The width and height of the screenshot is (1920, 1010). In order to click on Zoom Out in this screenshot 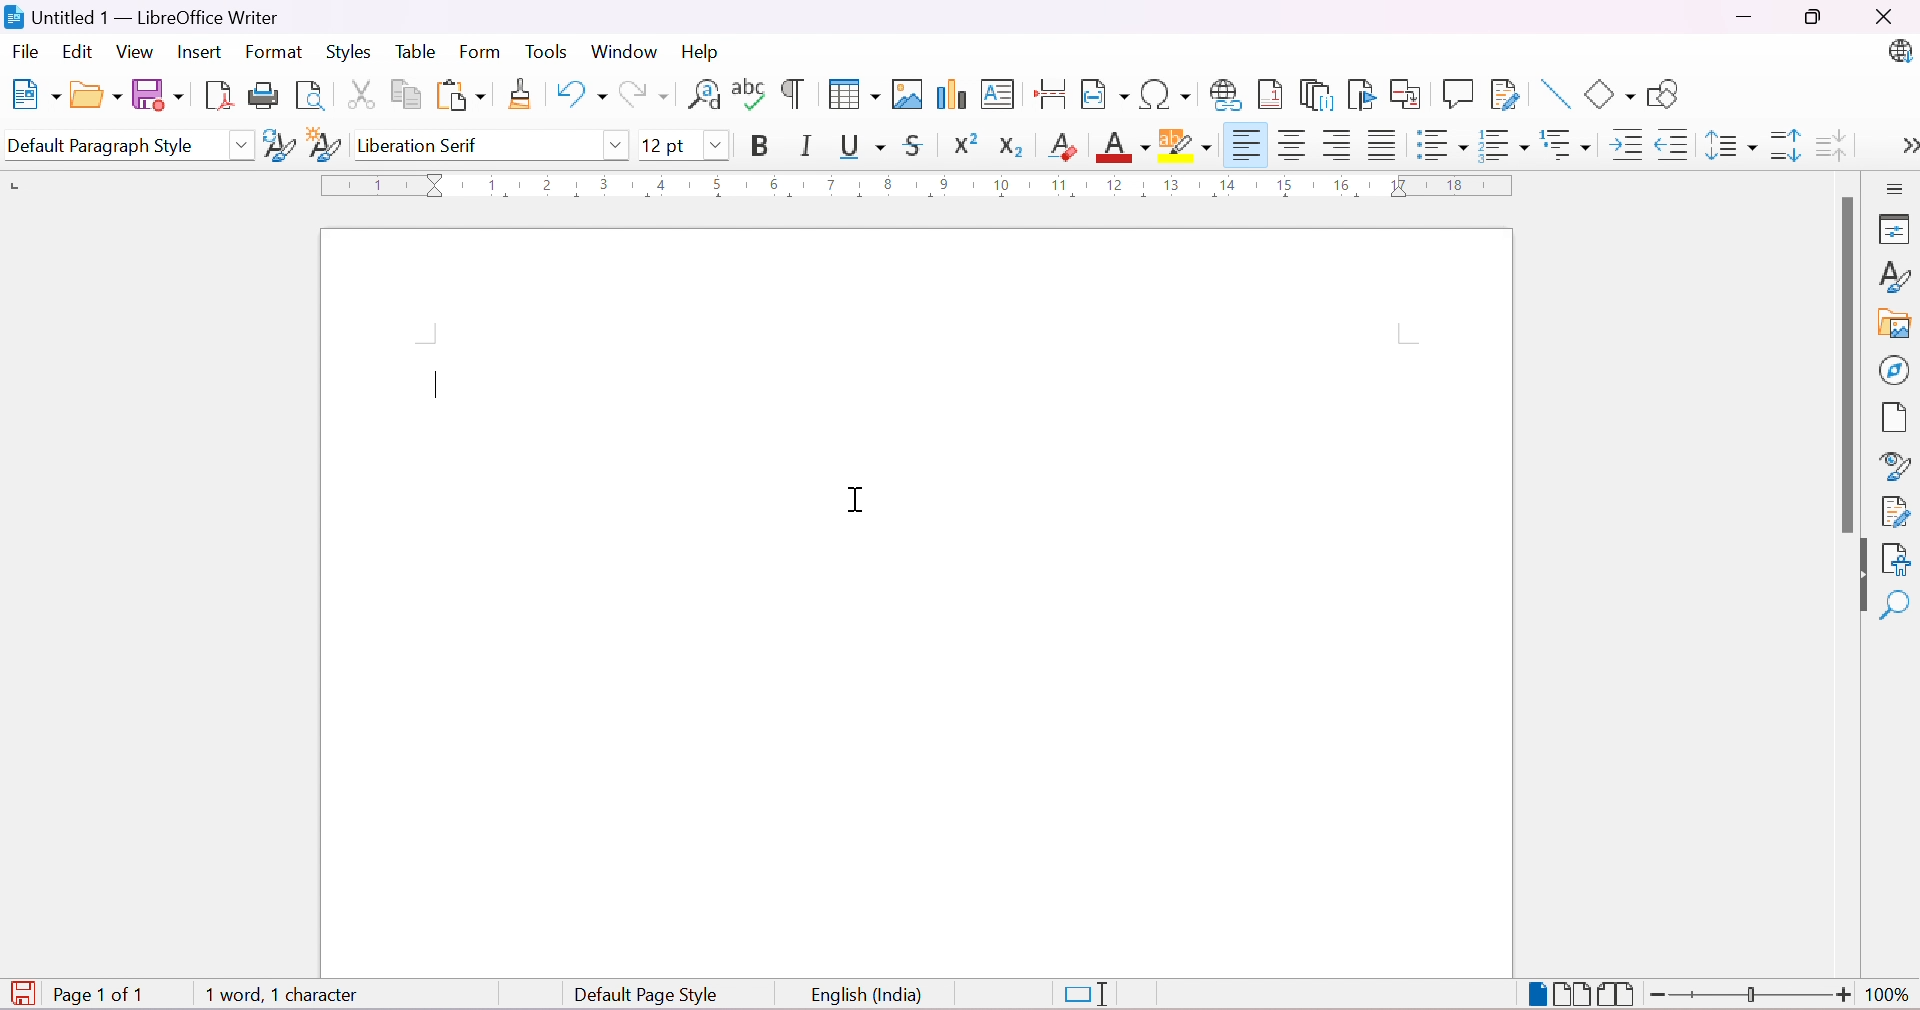, I will do `click(1659, 995)`.